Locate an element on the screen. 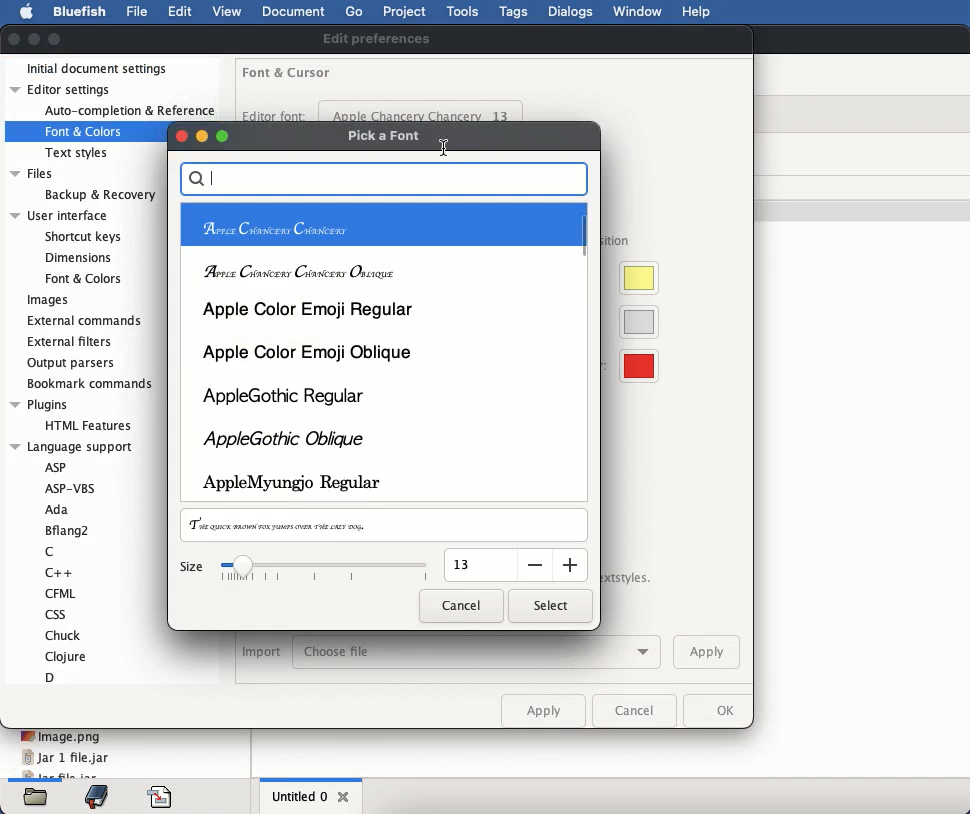 Image resolution: width=970 pixels, height=814 pixels. output parsers is located at coordinates (73, 365).